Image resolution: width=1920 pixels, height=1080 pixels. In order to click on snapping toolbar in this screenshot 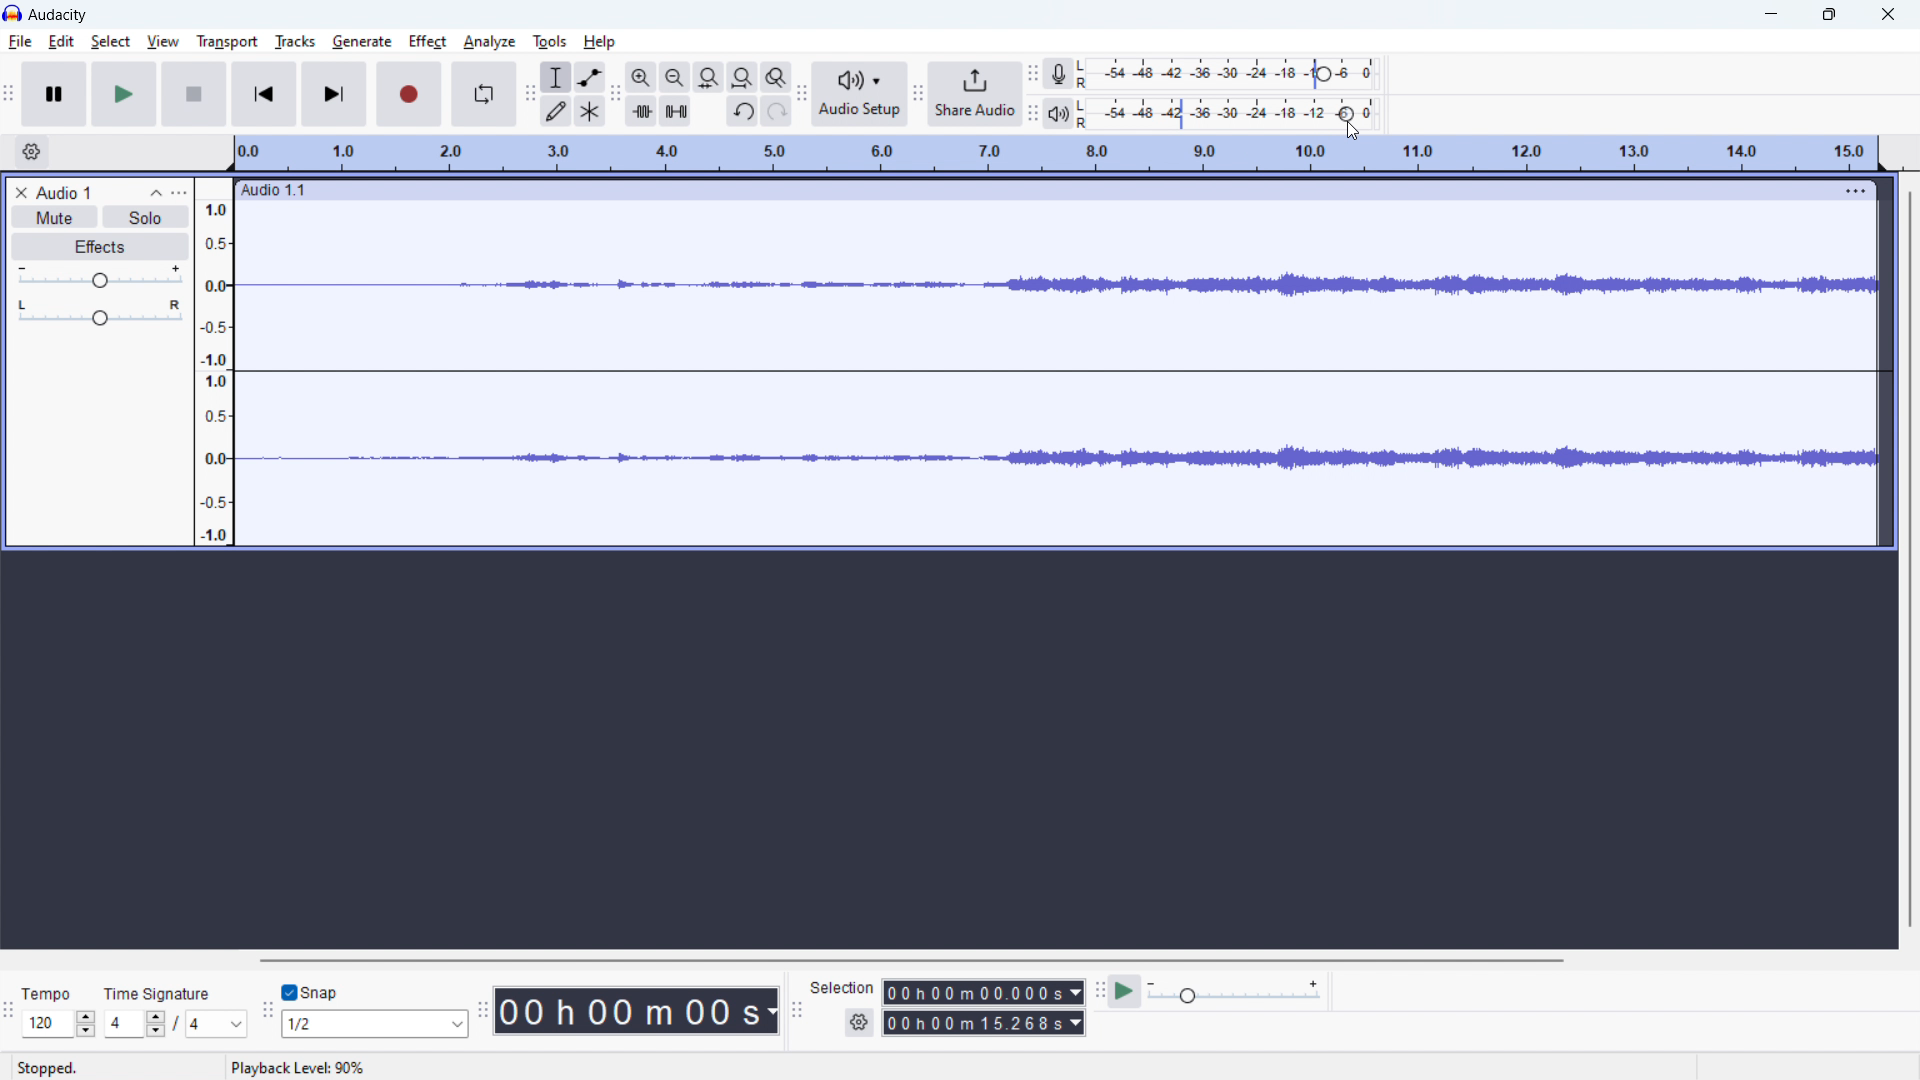, I will do `click(266, 1009)`.